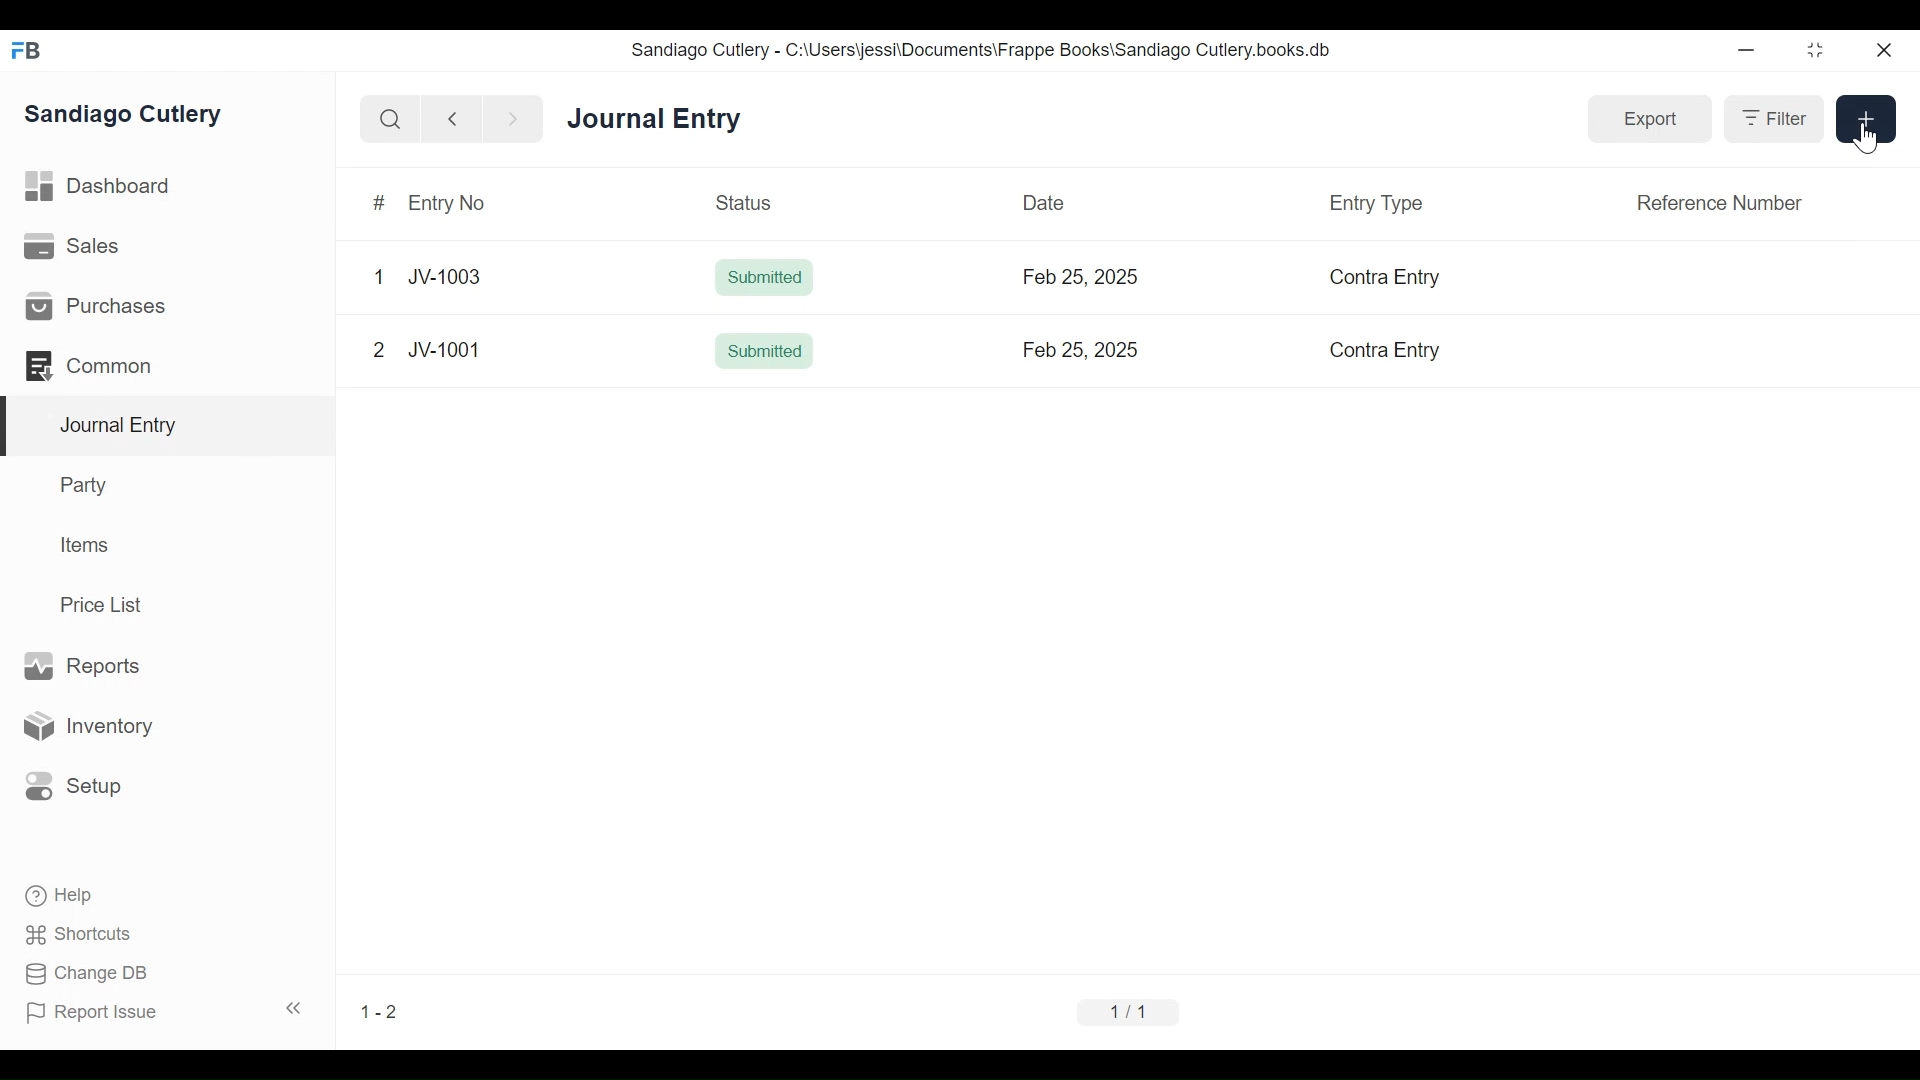  What do you see at coordinates (1377, 203) in the screenshot?
I see `Entry Type` at bounding box center [1377, 203].